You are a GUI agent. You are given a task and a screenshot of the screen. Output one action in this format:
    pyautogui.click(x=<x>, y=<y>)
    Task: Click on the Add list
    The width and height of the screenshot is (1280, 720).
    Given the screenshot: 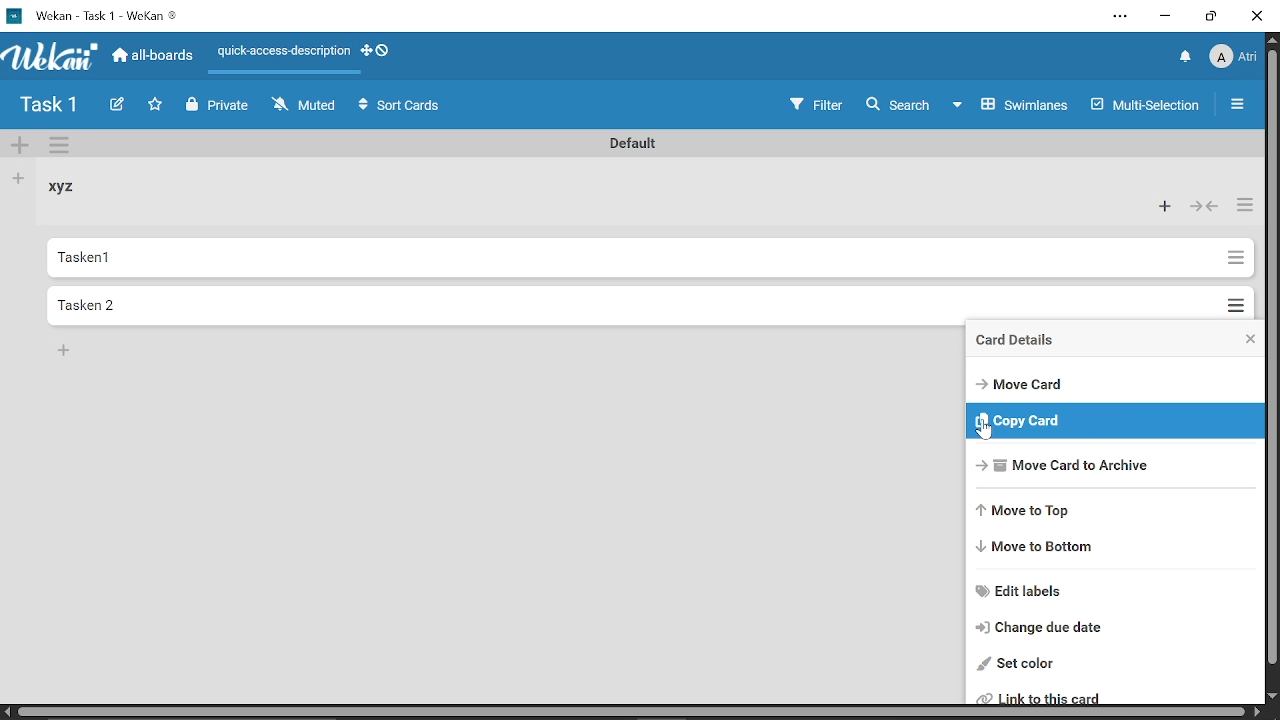 What is the action you would take?
    pyautogui.click(x=19, y=179)
    